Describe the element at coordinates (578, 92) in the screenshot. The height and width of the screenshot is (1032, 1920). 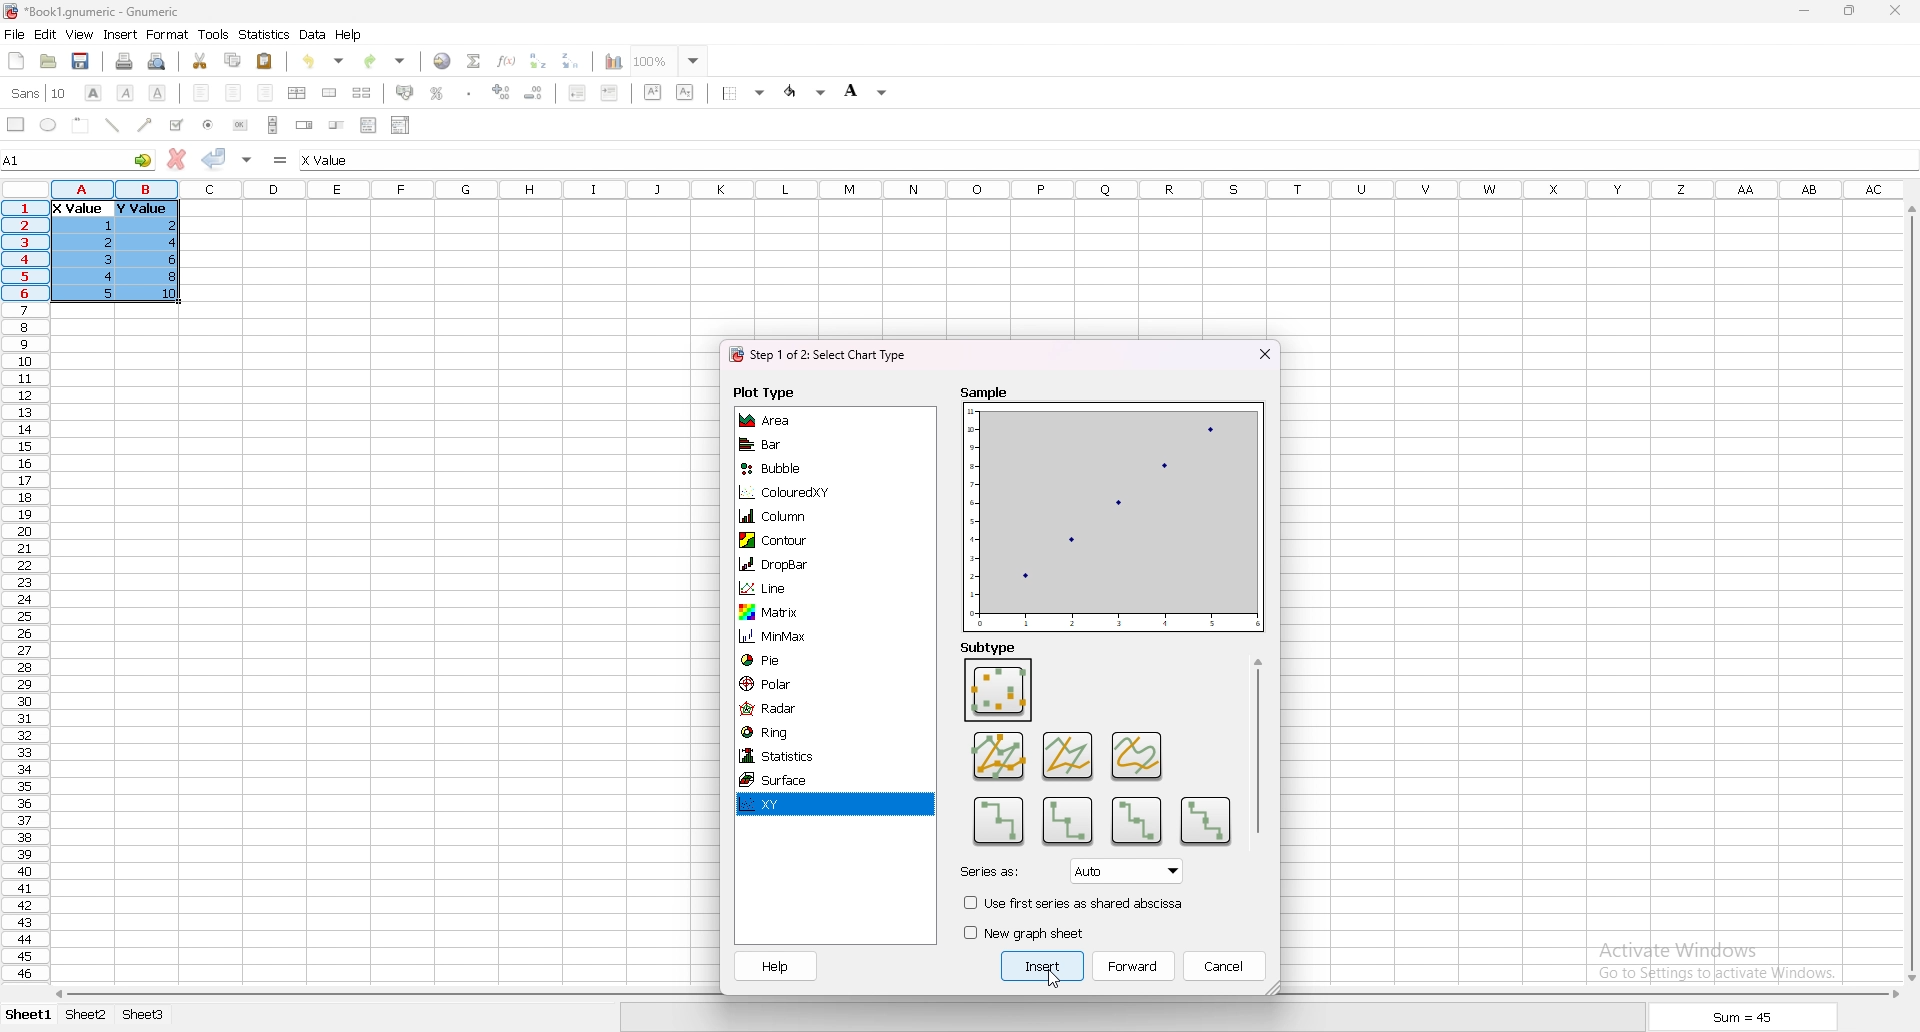
I see `decrease indent` at that location.